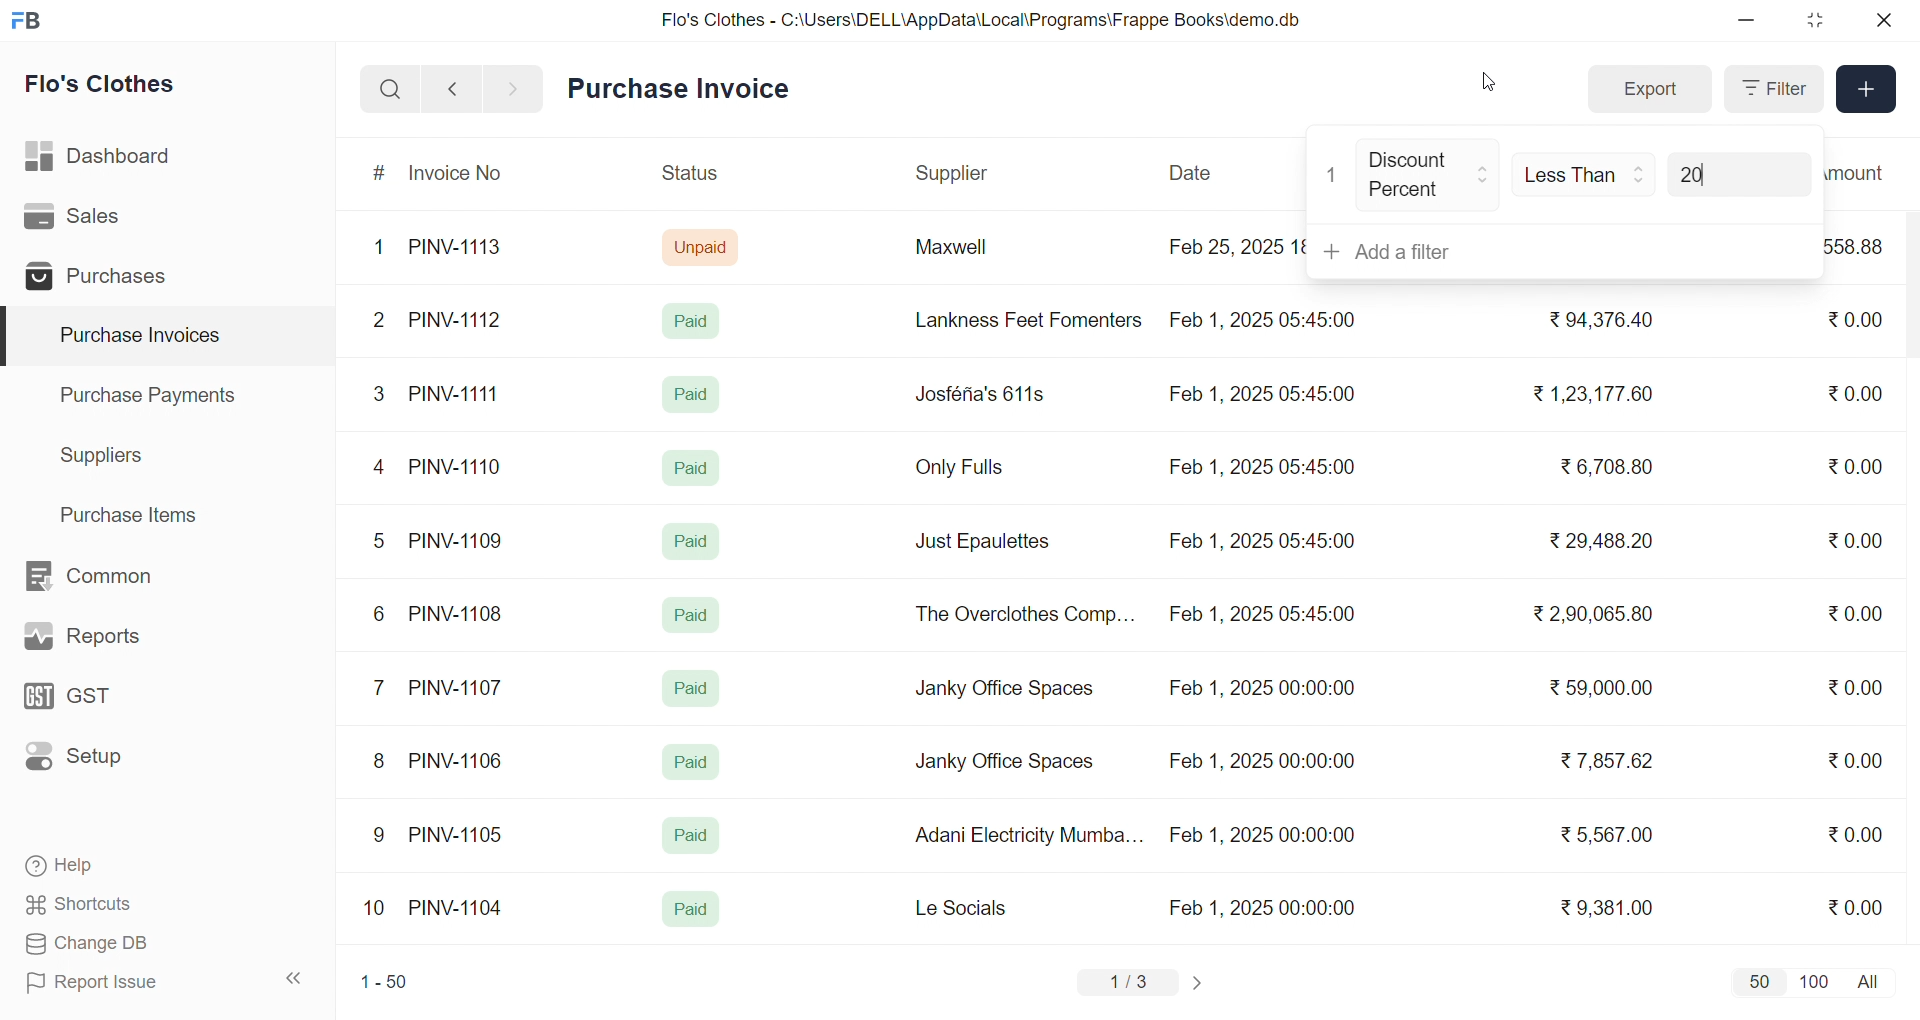 The image size is (1920, 1020). I want to click on Supplier, so click(955, 174).